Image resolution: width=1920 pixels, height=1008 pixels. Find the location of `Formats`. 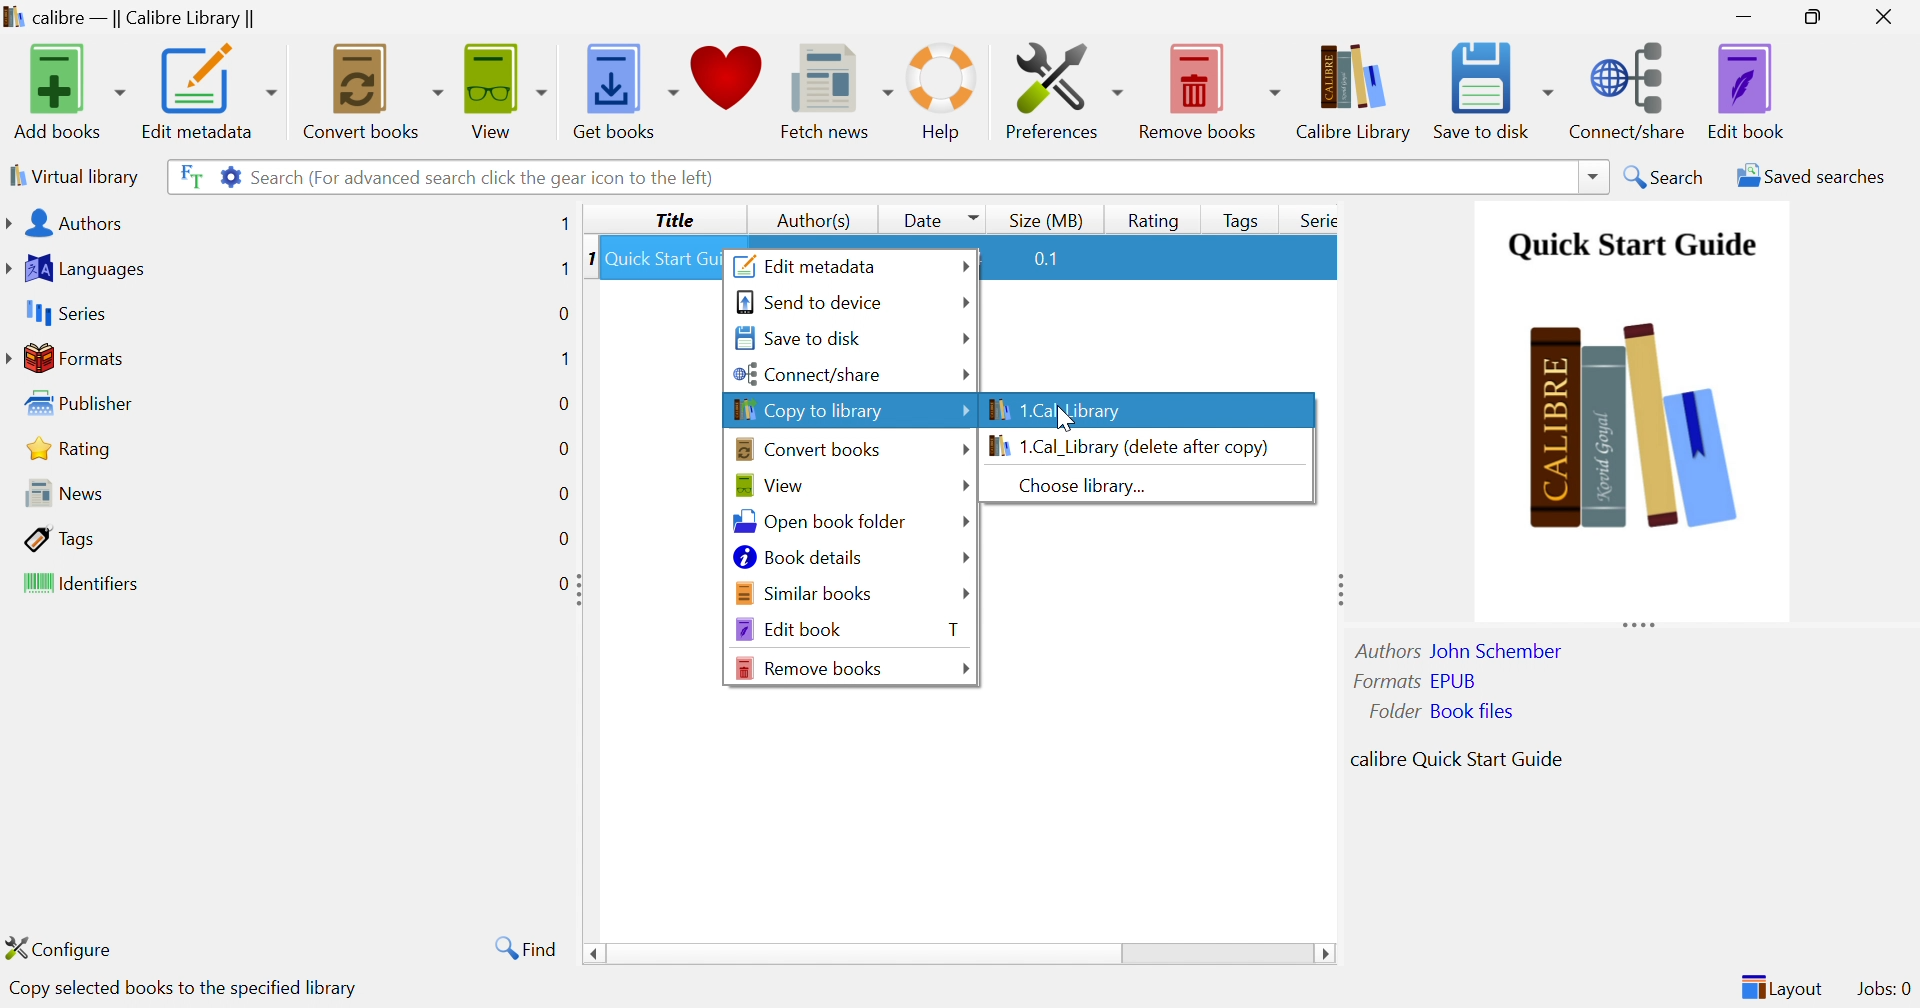

Formats is located at coordinates (66, 356).